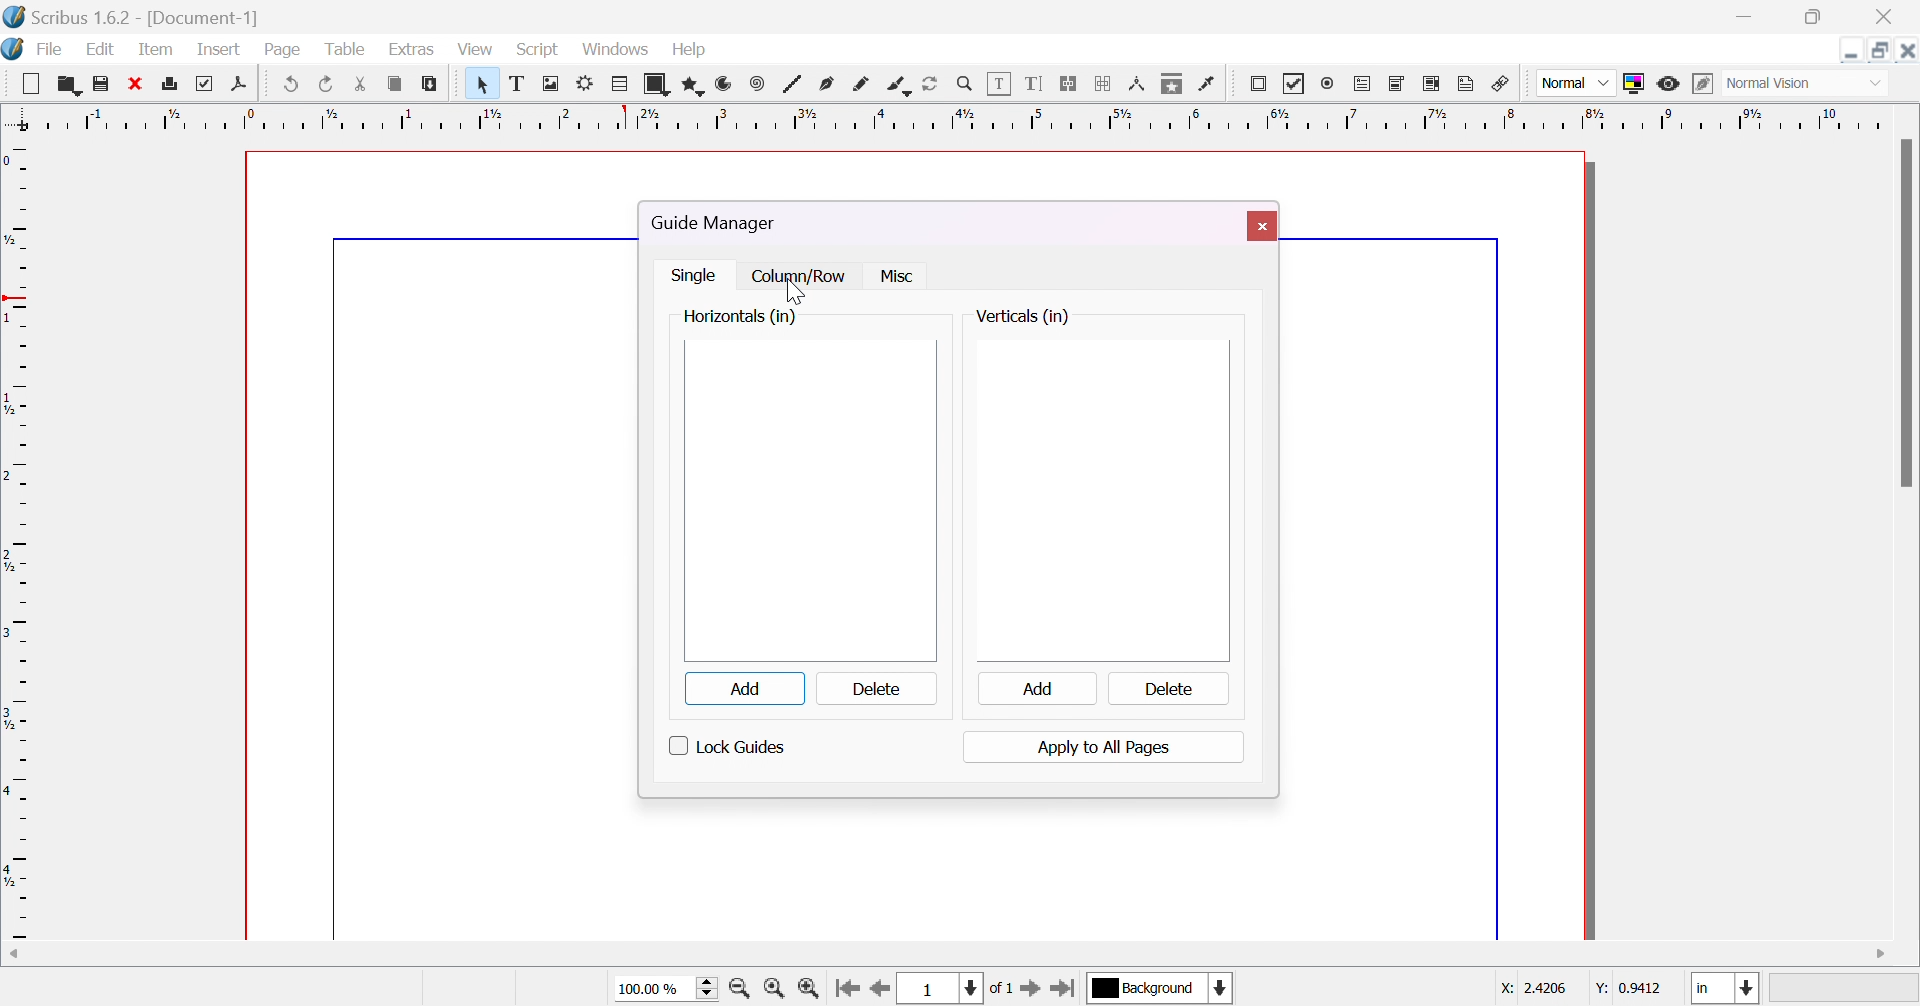 This screenshot has width=1920, height=1006. I want to click on save as pdf, so click(246, 83).